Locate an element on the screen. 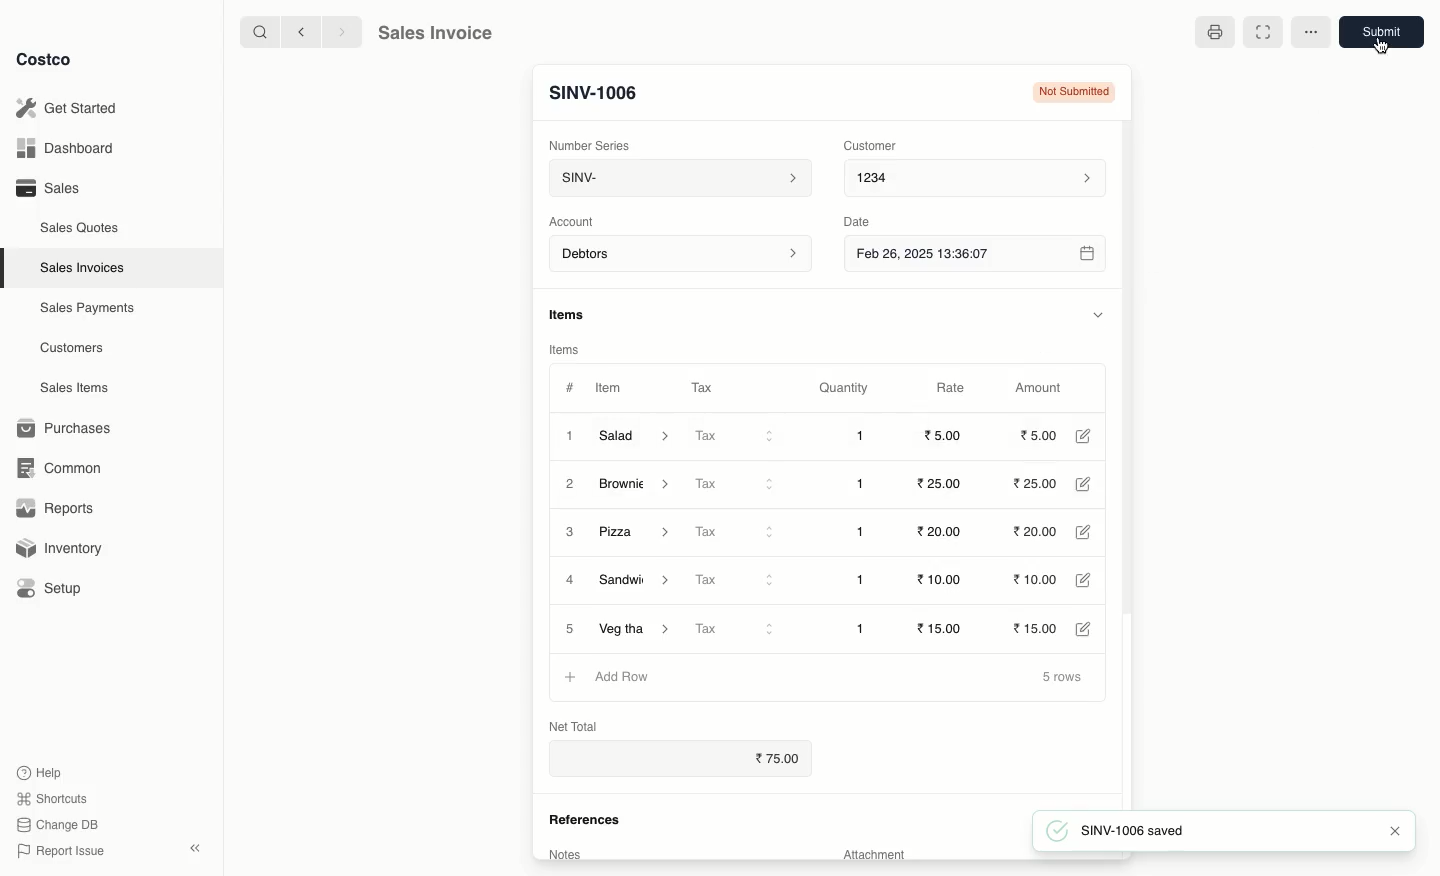  25.00 is located at coordinates (1034, 483).